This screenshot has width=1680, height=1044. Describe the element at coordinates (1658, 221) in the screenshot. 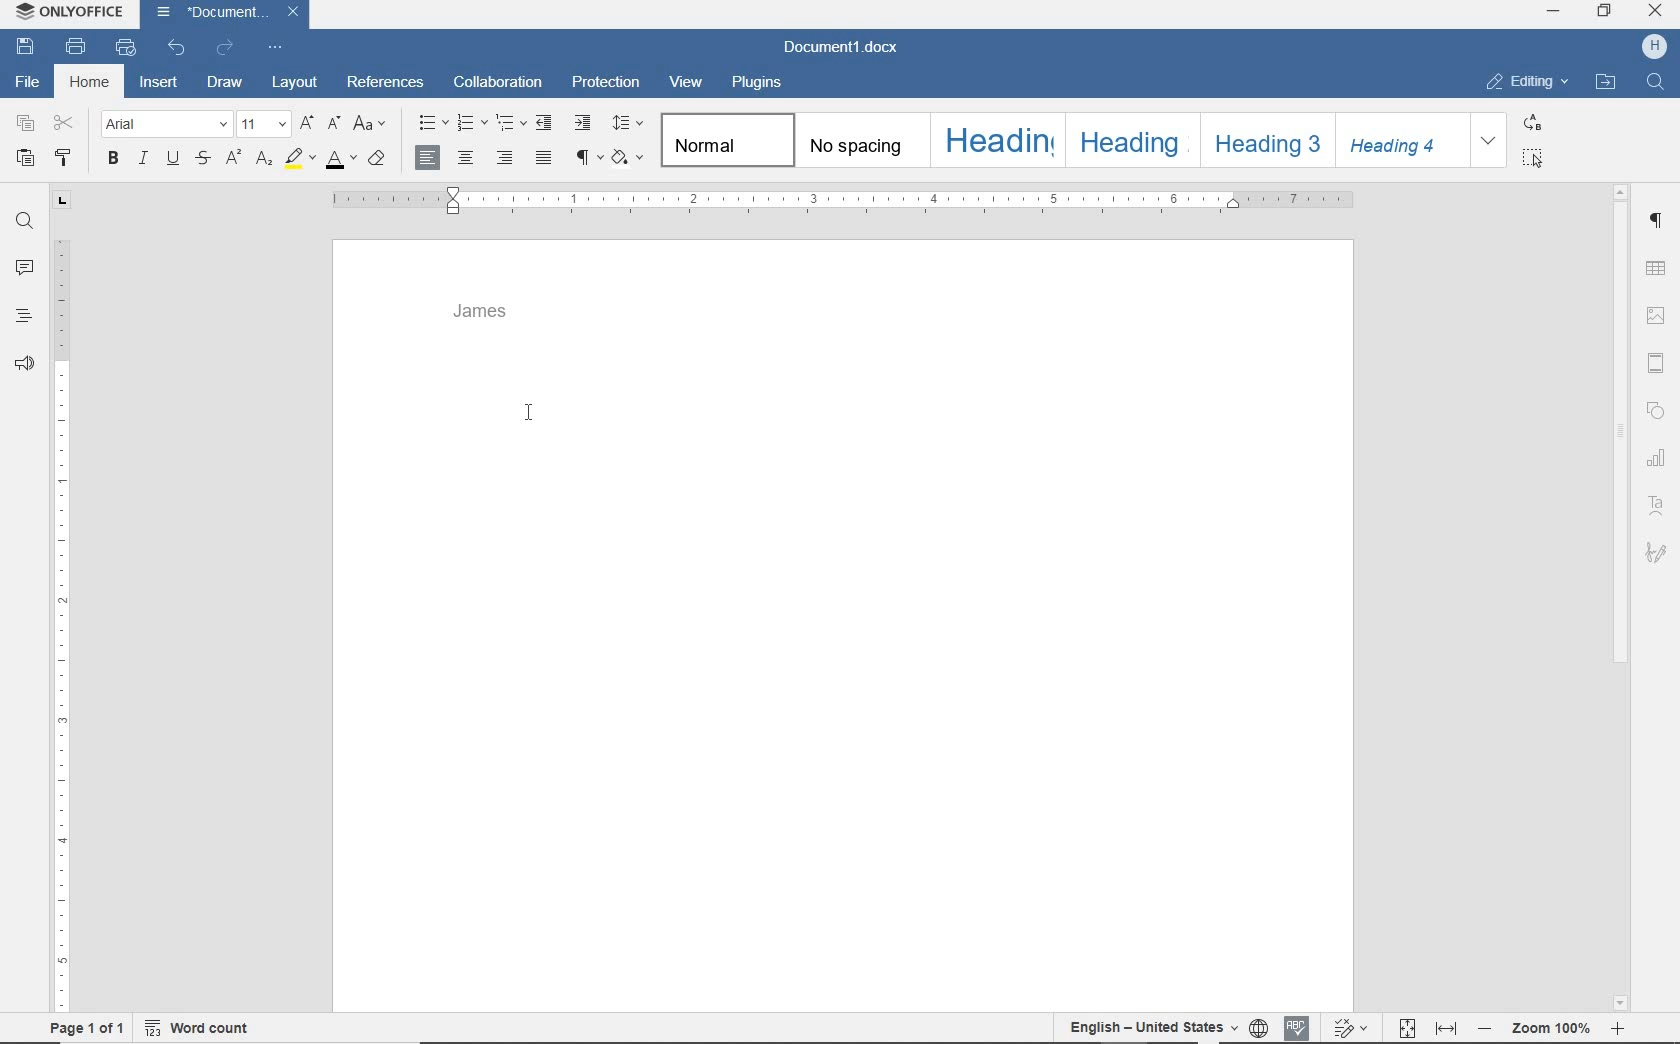

I see `PARAGRAPH SETTINGS` at that location.